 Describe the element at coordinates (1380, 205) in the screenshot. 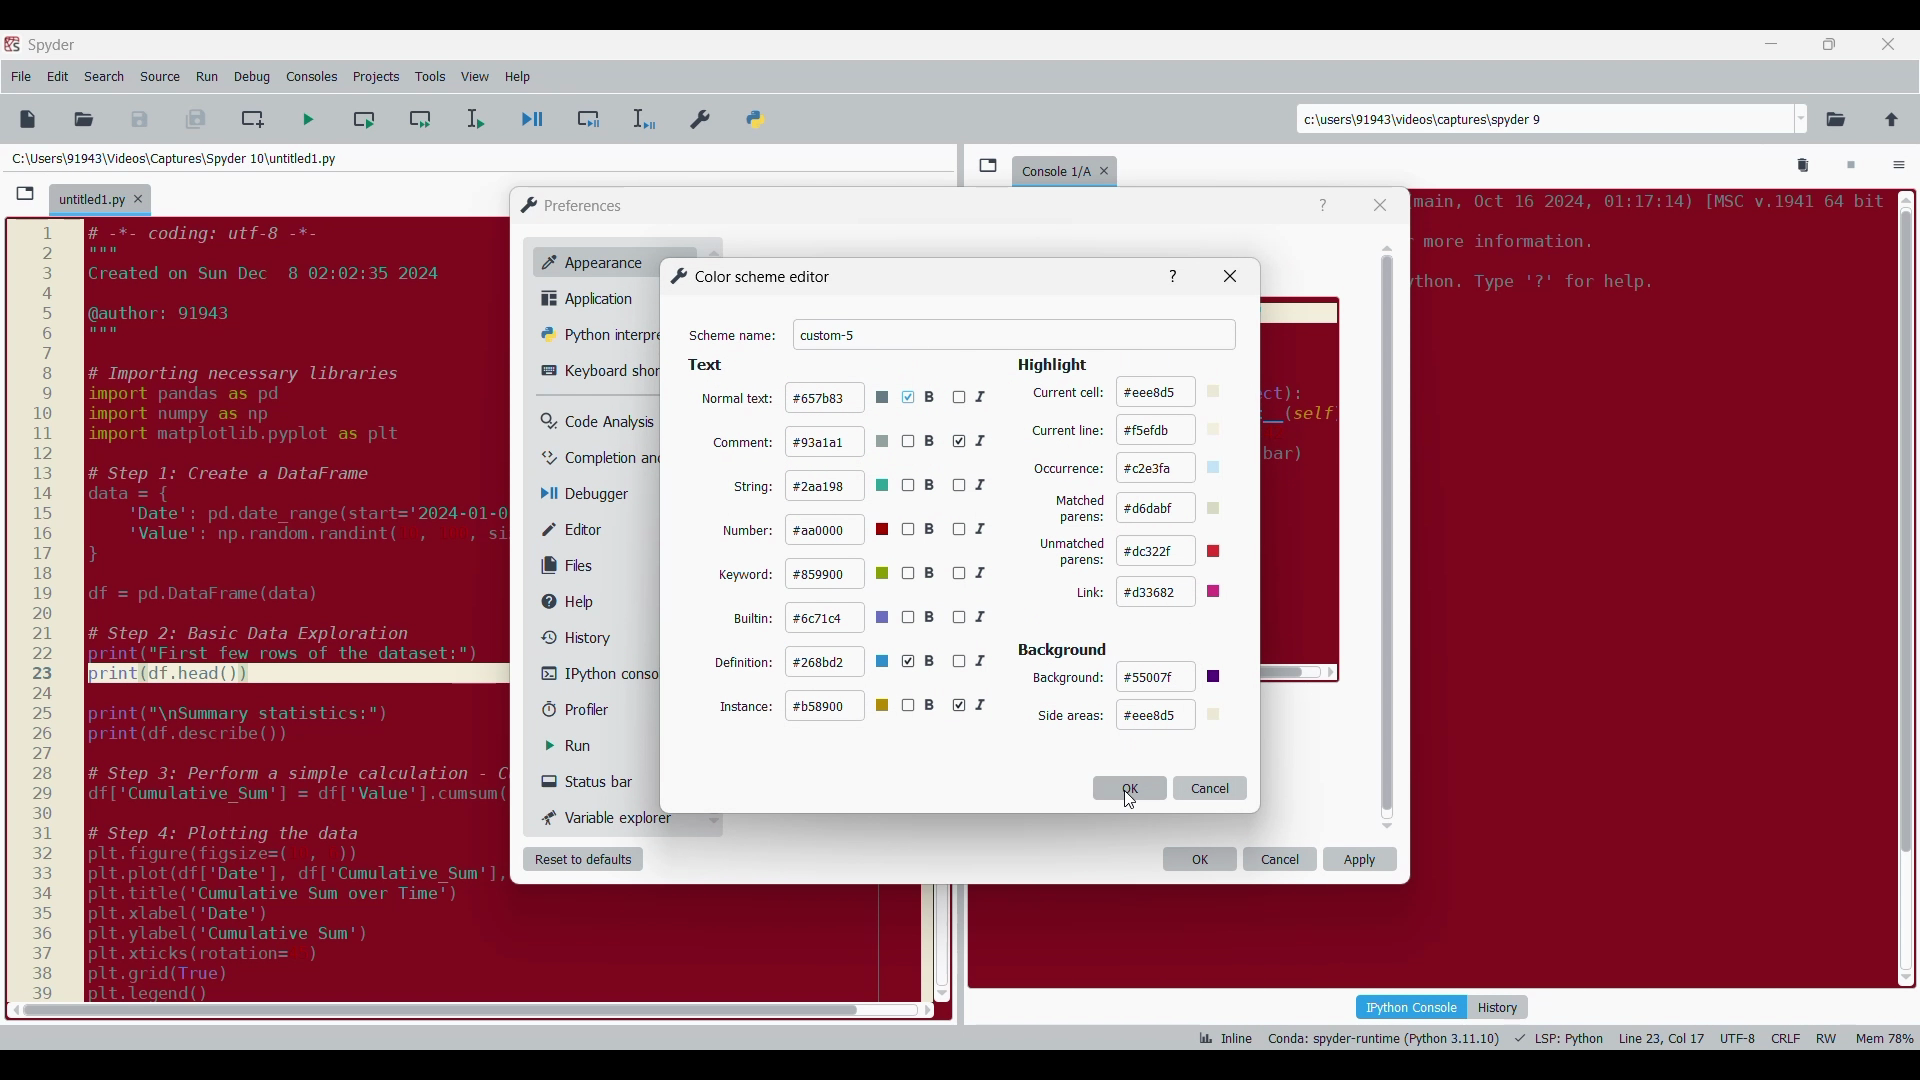

I see `Close` at that location.